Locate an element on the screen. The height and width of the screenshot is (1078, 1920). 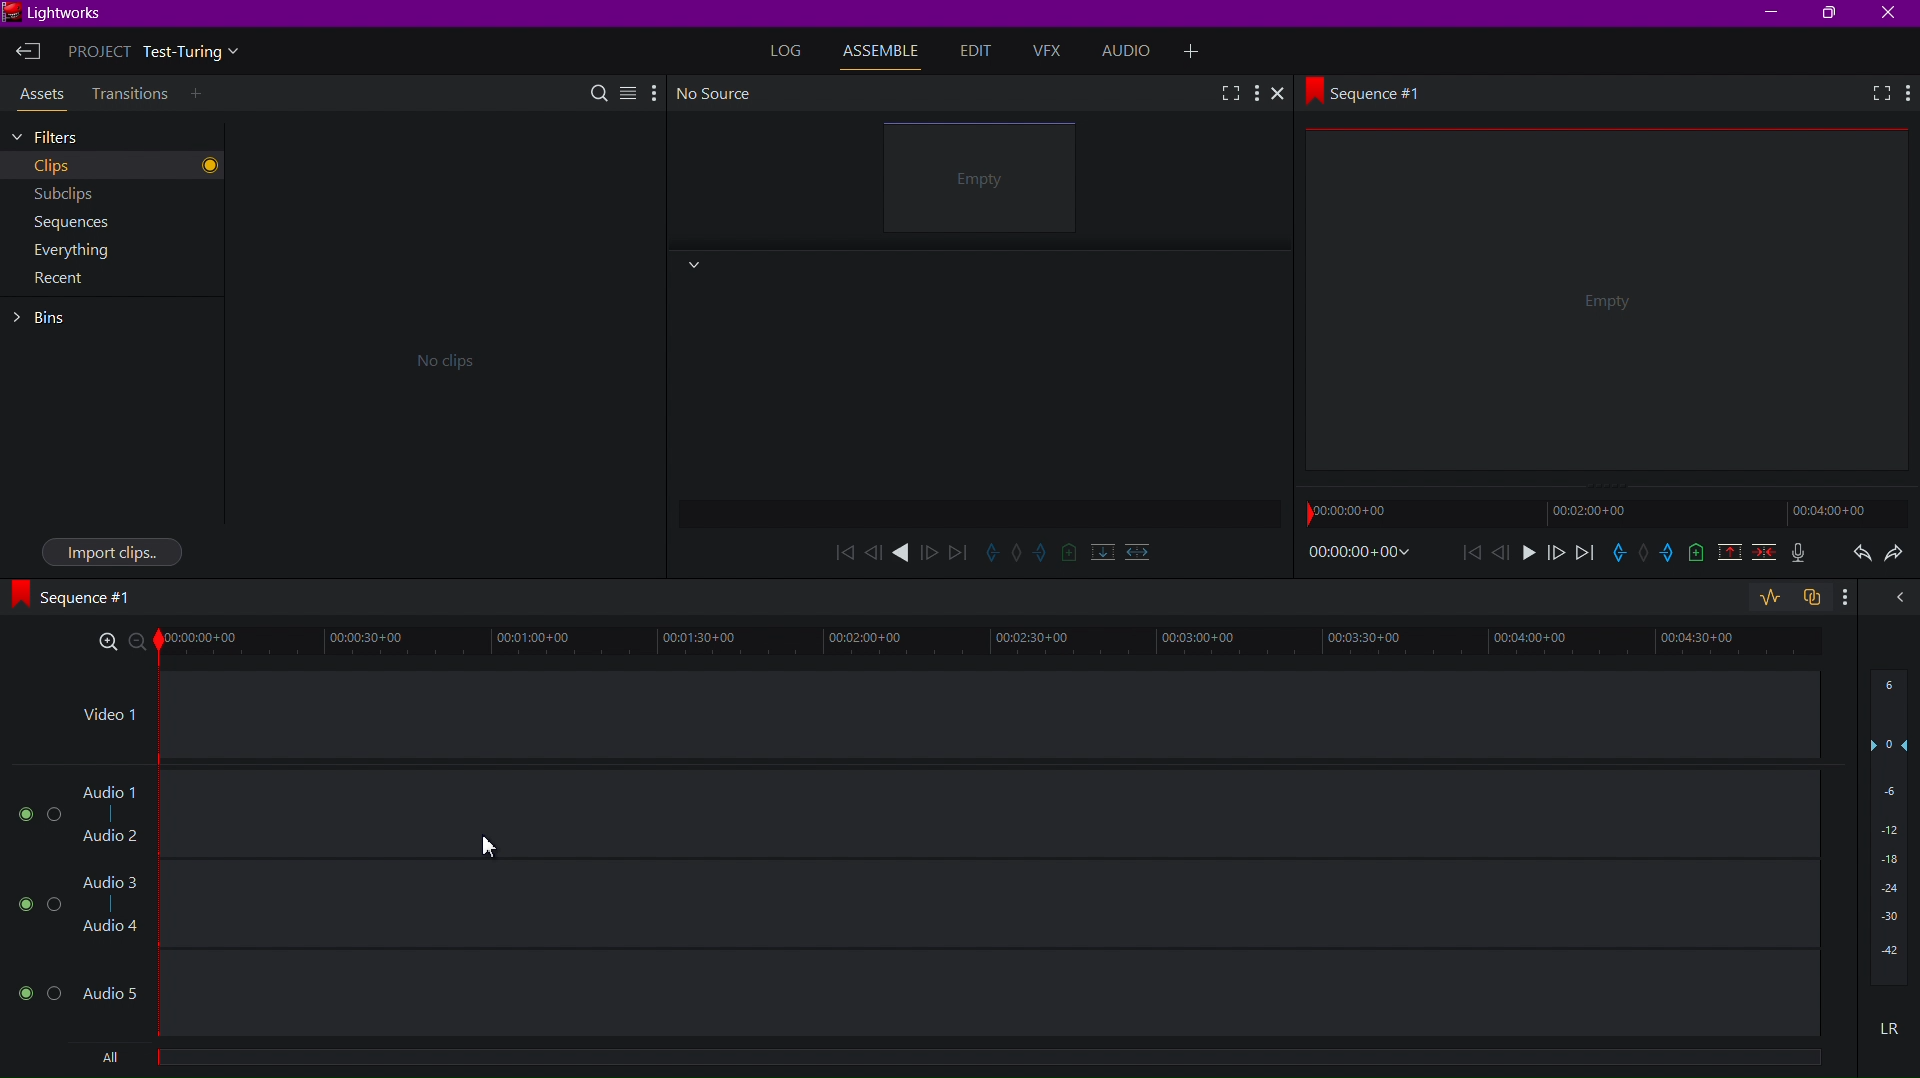
Assemble is located at coordinates (886, 51).